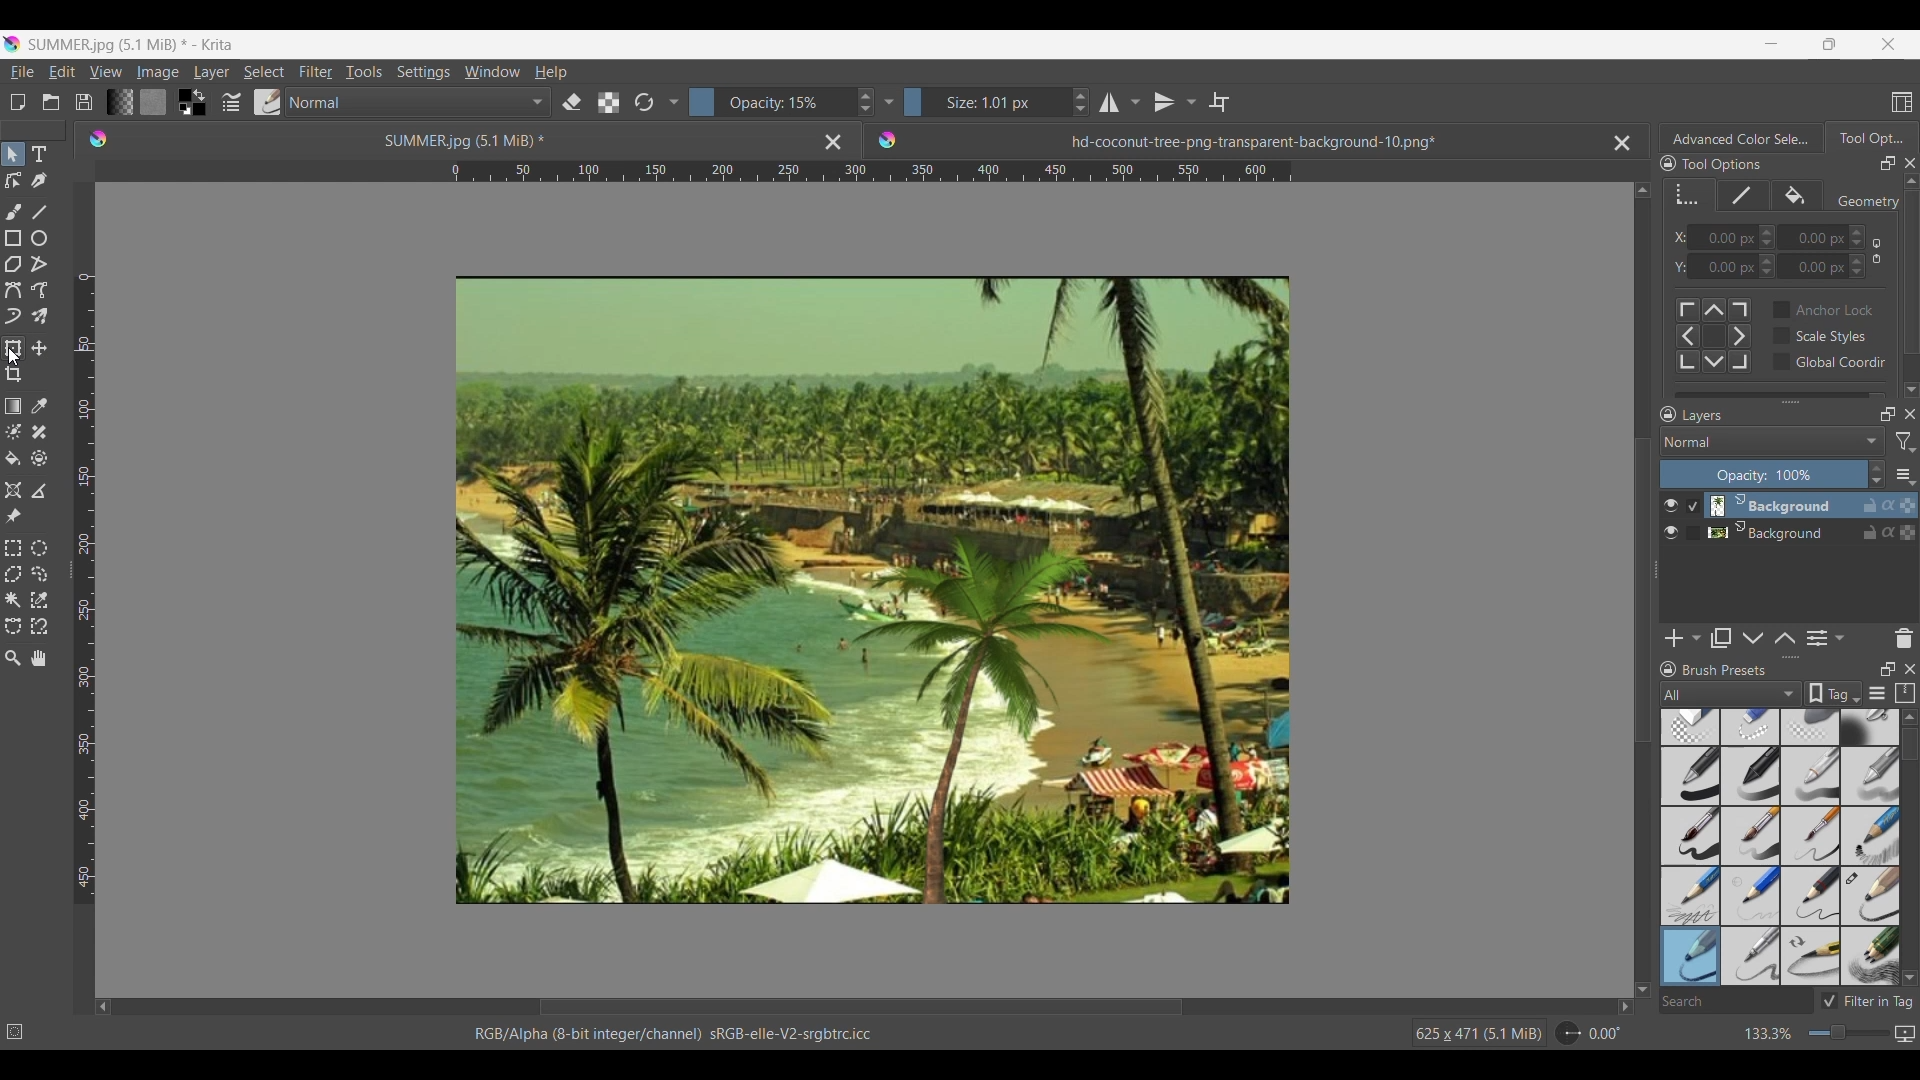 The width and height of the screenshot is (1920, 1080). What do you see at coordinates (1891, 505) in the screenshot?
I see `Sync` at bounding box center [1891, 505].